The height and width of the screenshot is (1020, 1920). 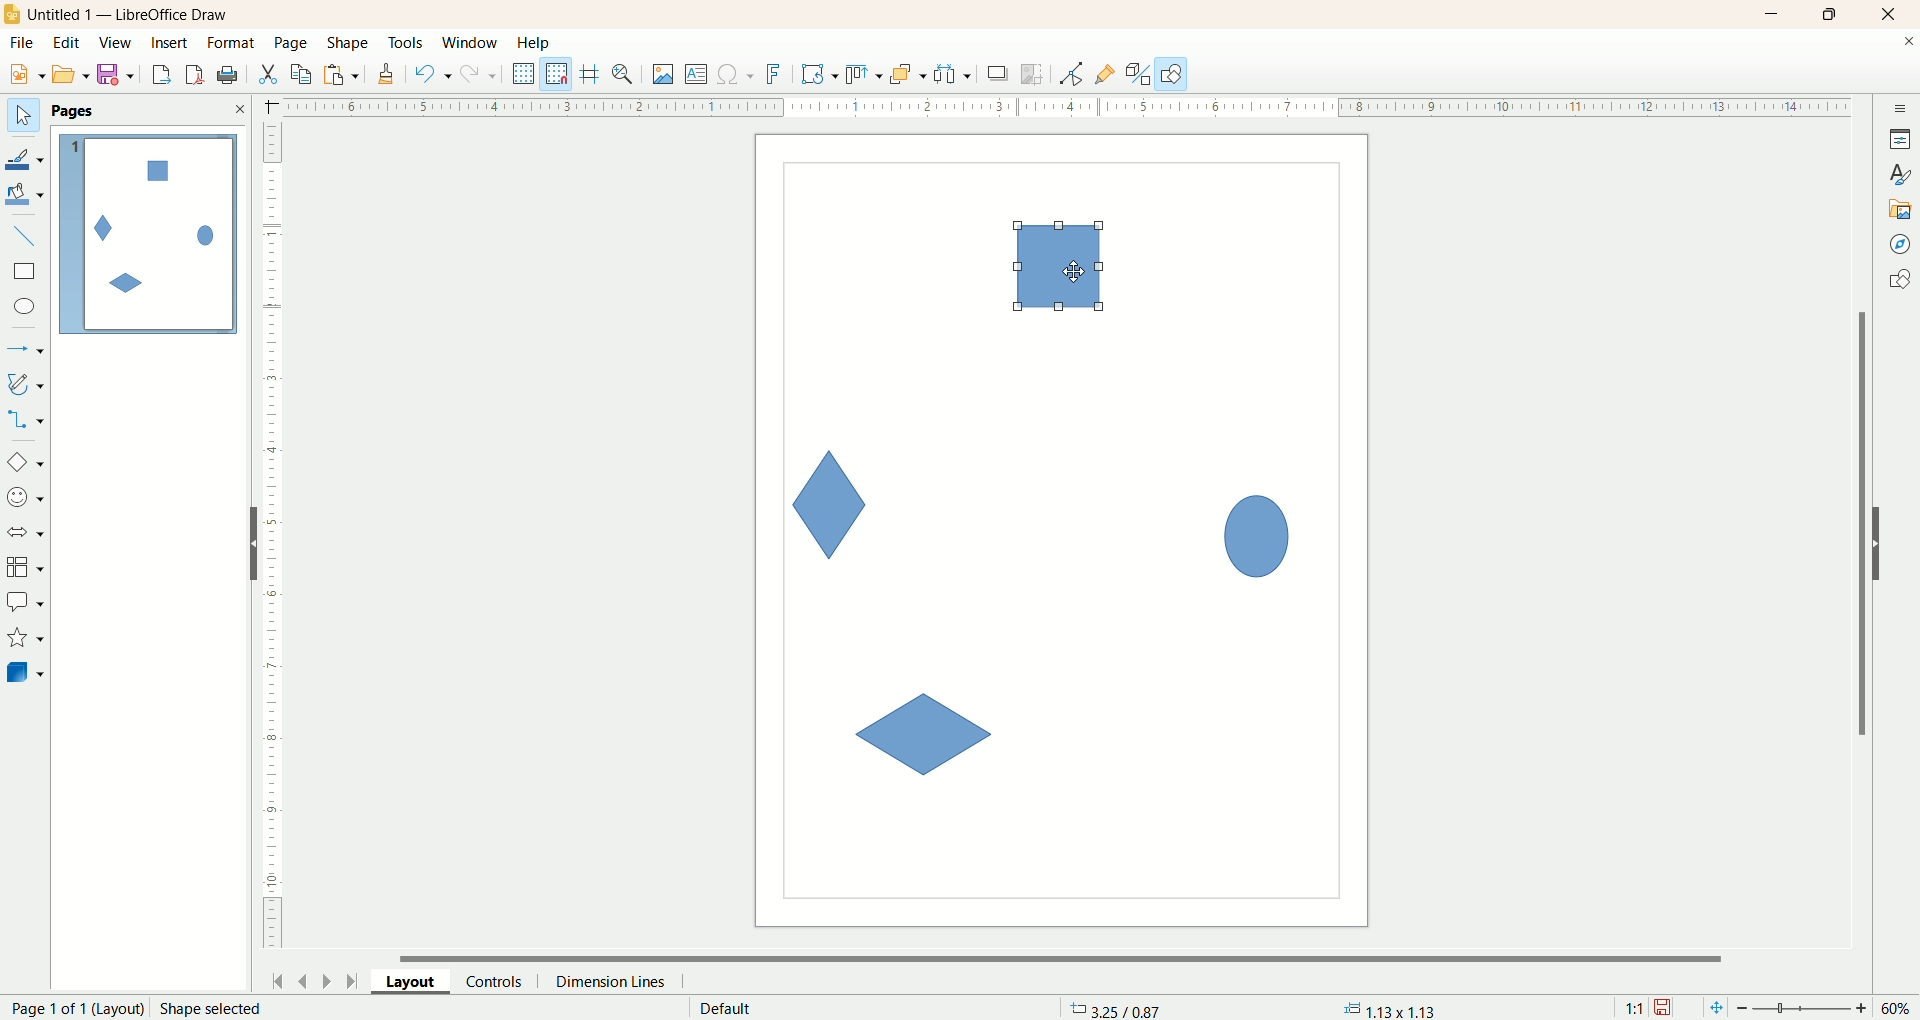 What do you see at coordinates (1900, 172) in the screenshot?
I see `styles` at bounding box center [1900, 172].